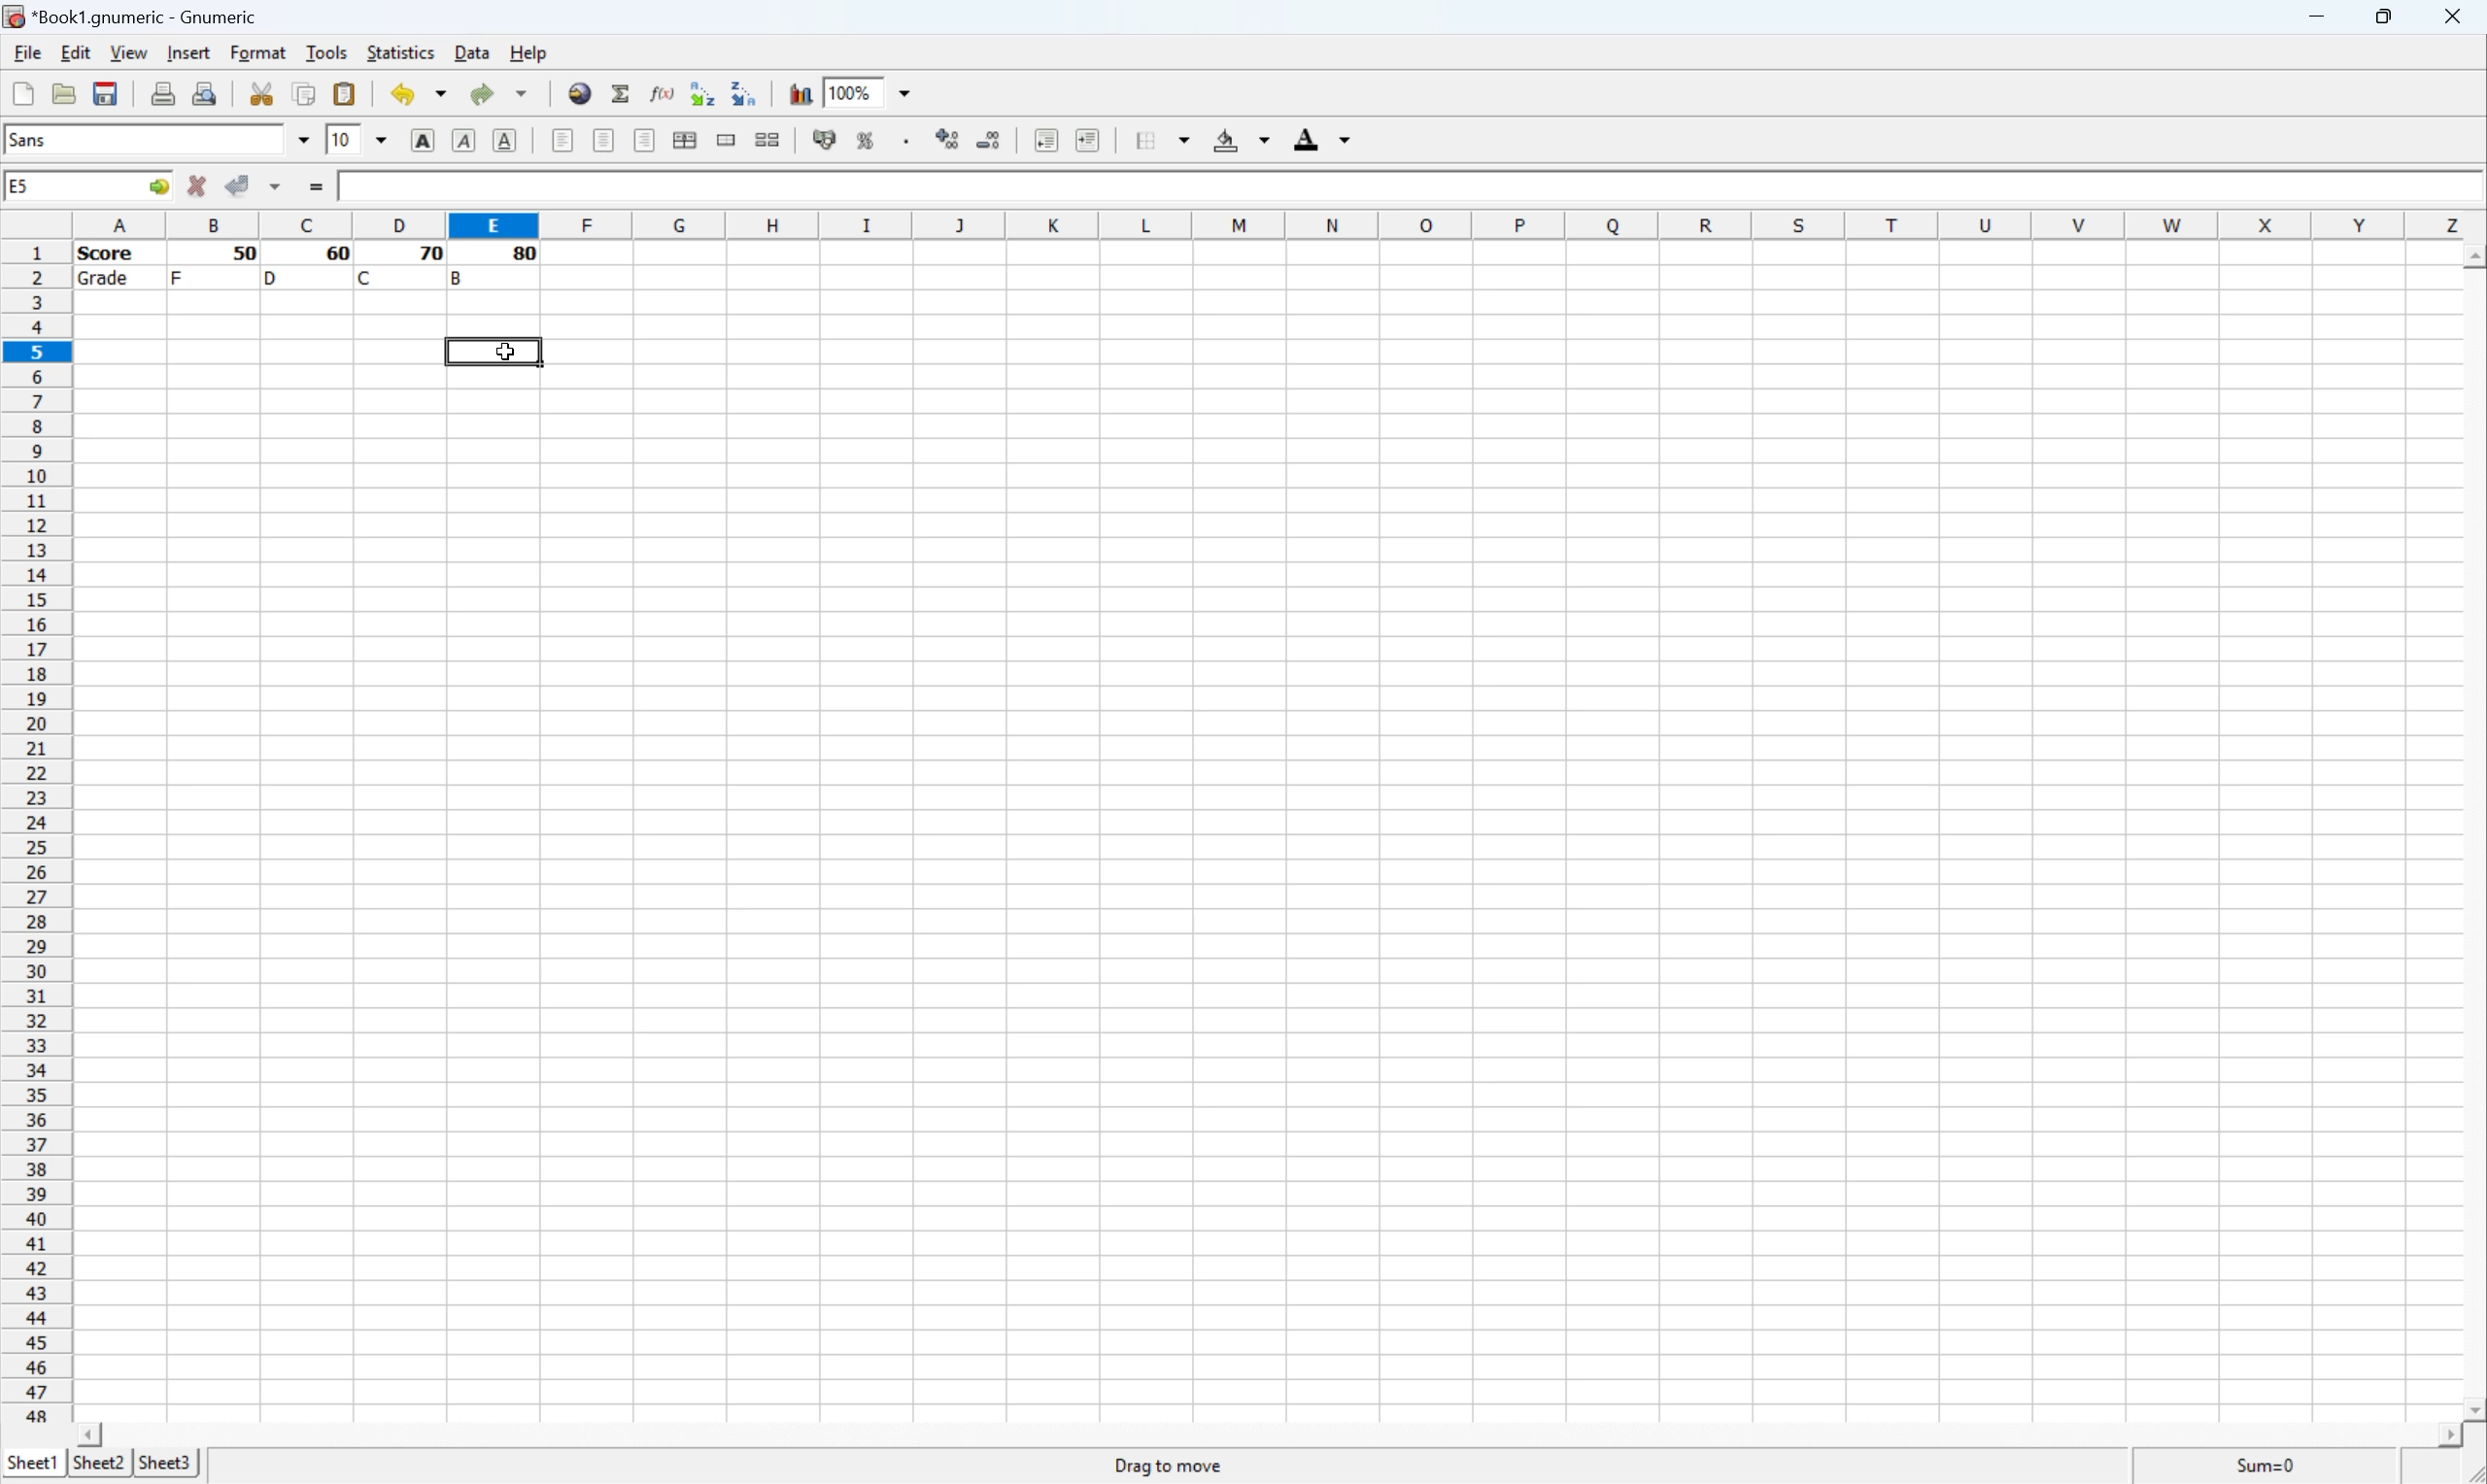 The image size is (2487, 1484). Describe the element at coordinates (1317, 138) in the screenshot. I see `Foreground` at that location.